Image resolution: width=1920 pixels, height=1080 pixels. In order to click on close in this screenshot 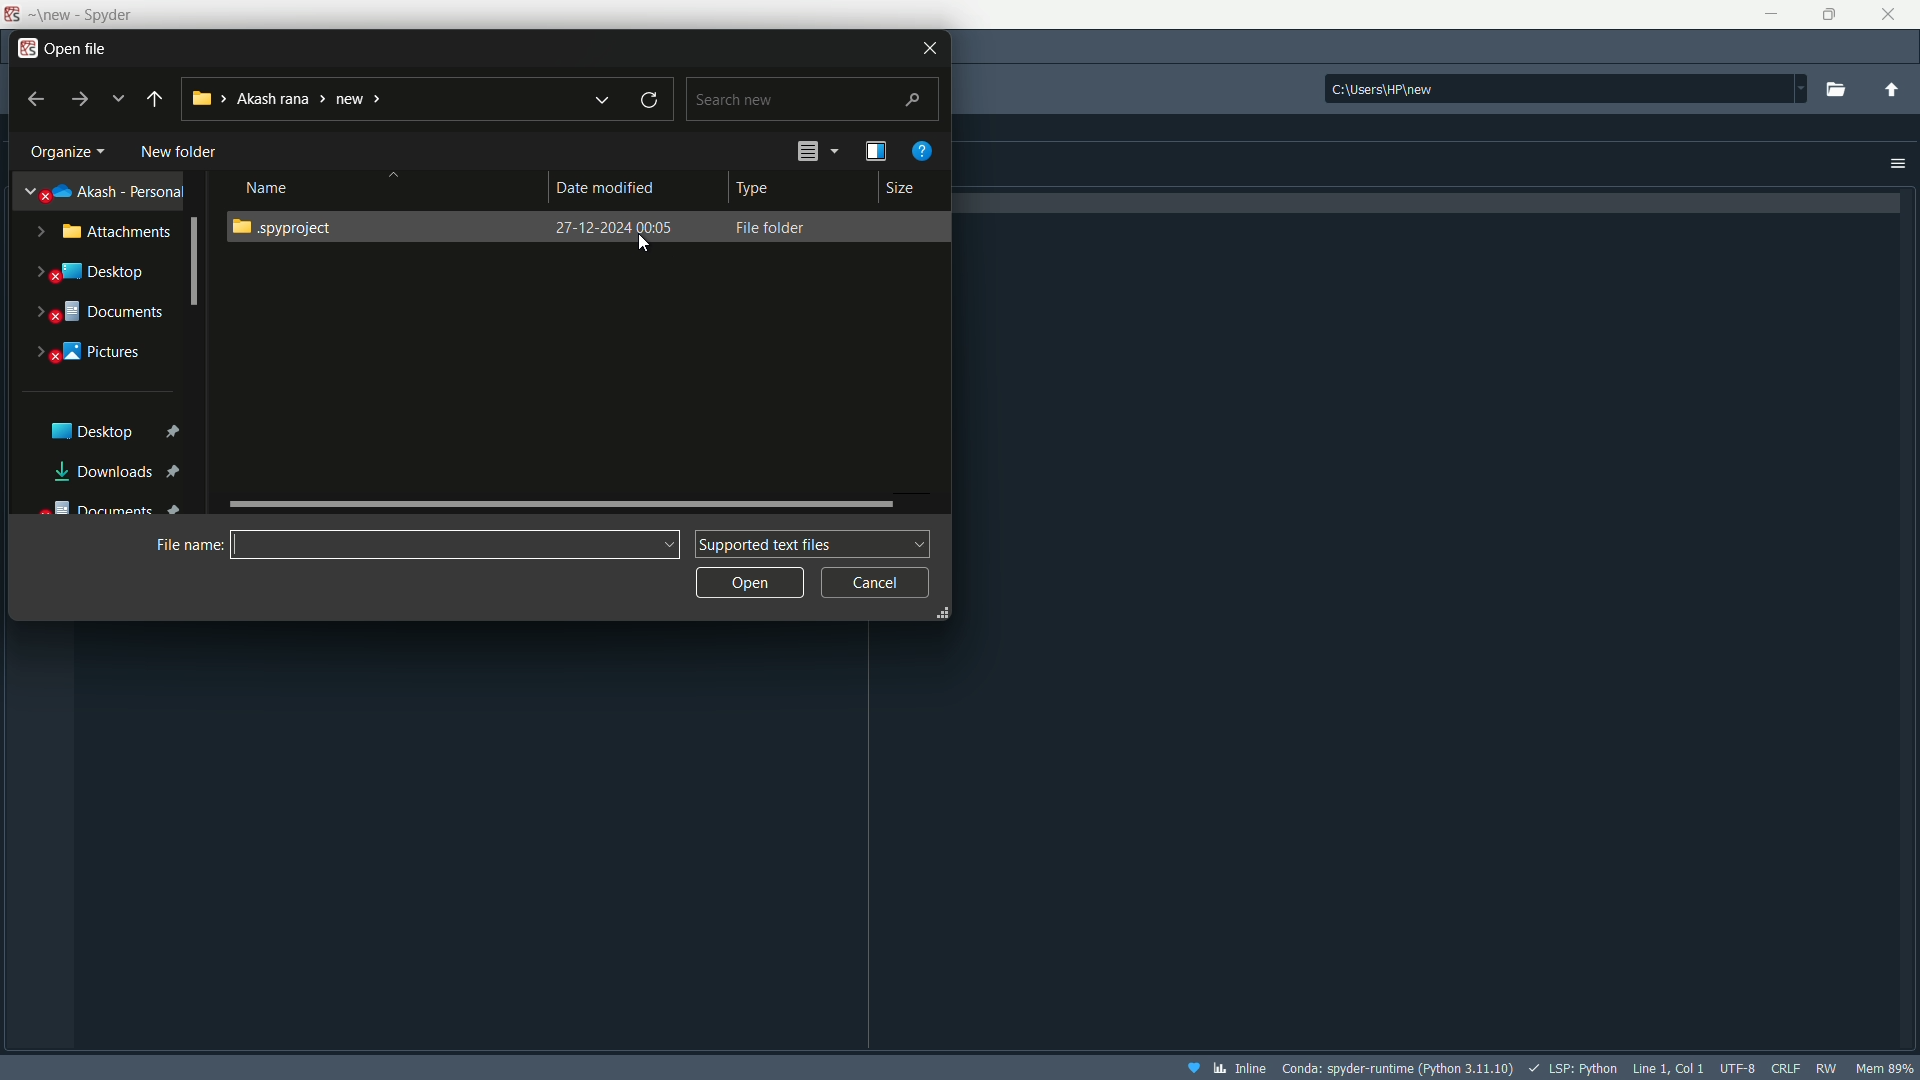, I will do `click(1888, 14)`.